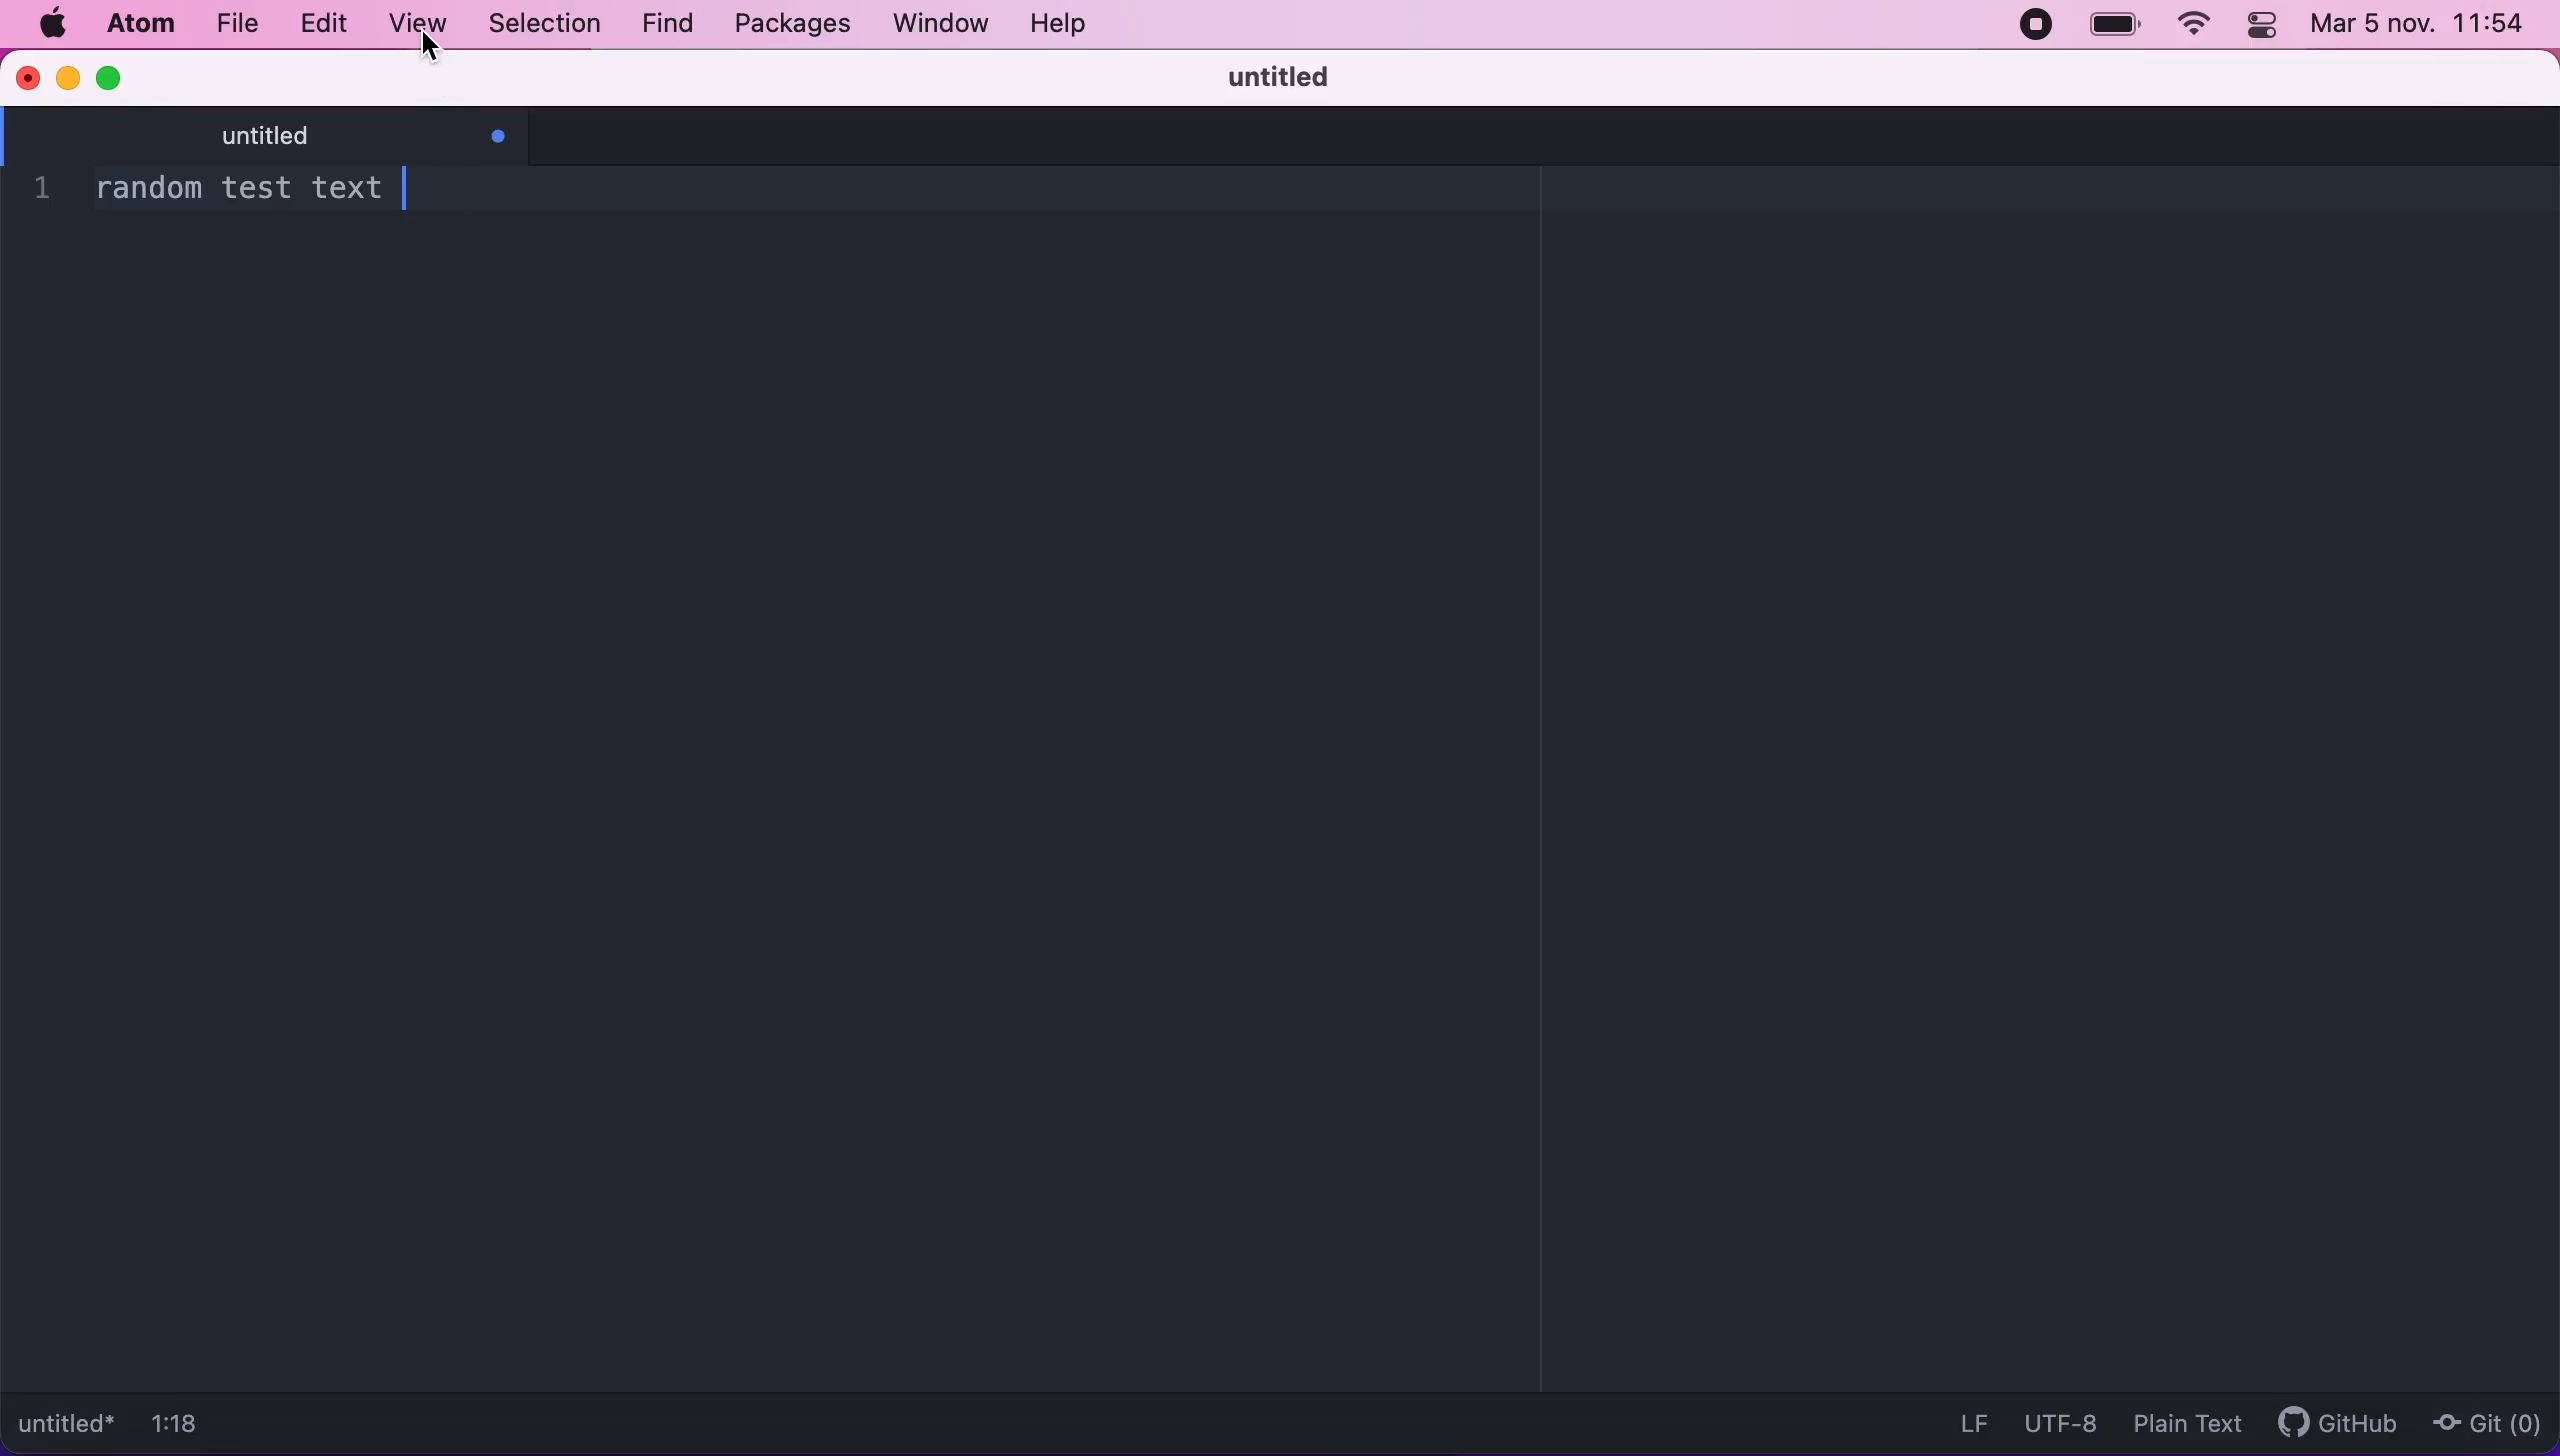  Describe the element at coordinates (204, 192) in the screenshot. I see `1 random test text` at that location.